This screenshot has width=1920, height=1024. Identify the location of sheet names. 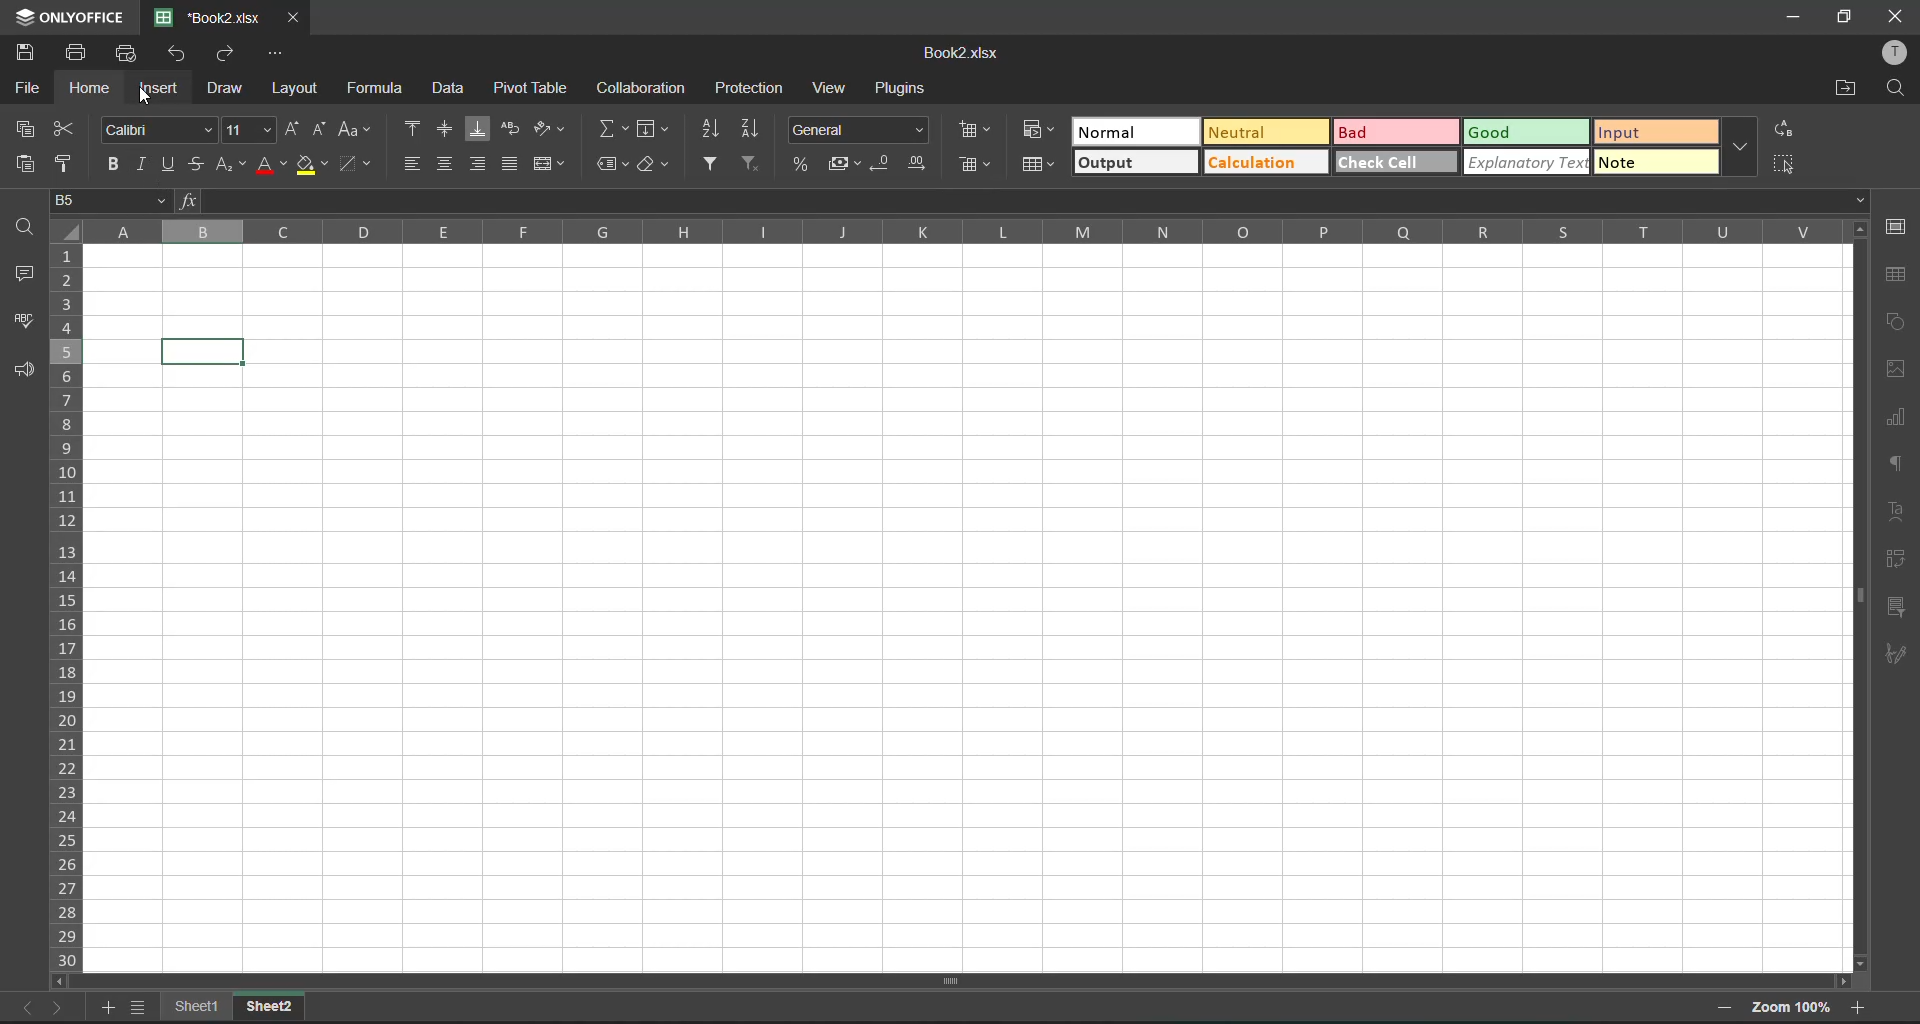
(203, 1005).